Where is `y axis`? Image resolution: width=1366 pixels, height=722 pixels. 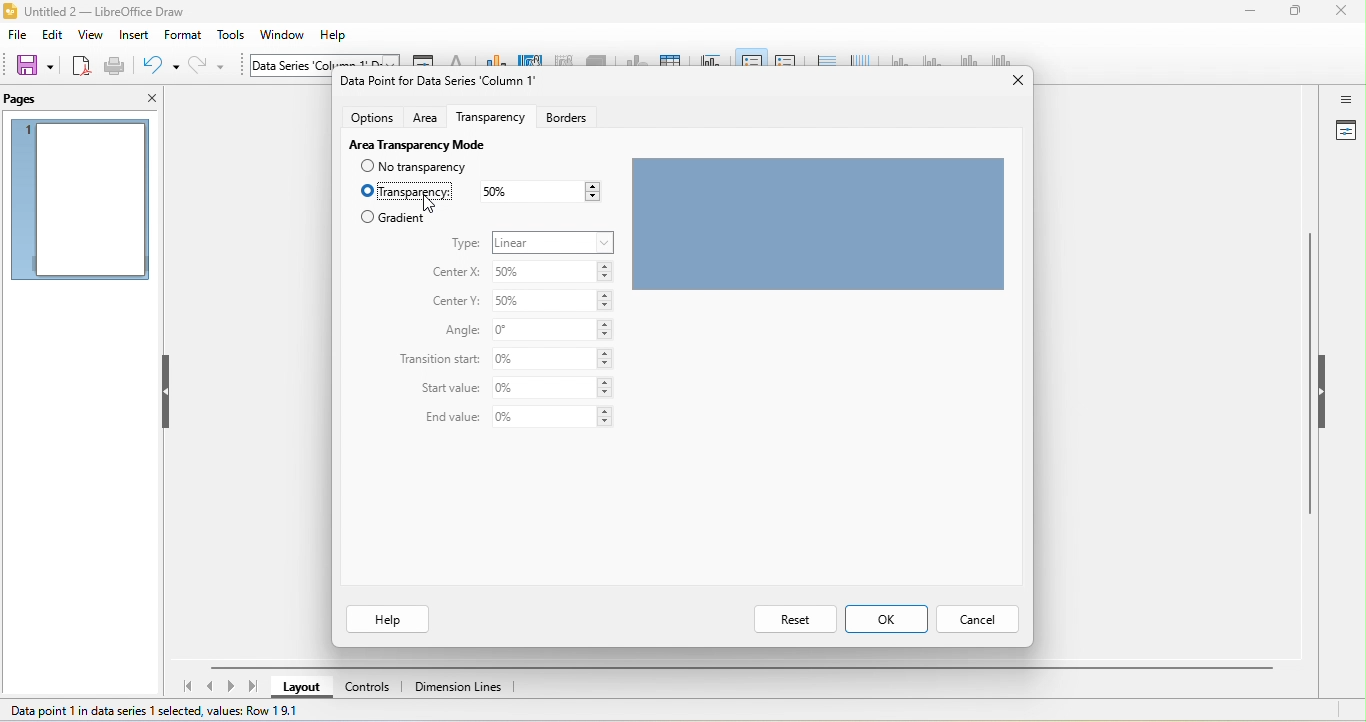 y axis is located at coordinates (930, 59).